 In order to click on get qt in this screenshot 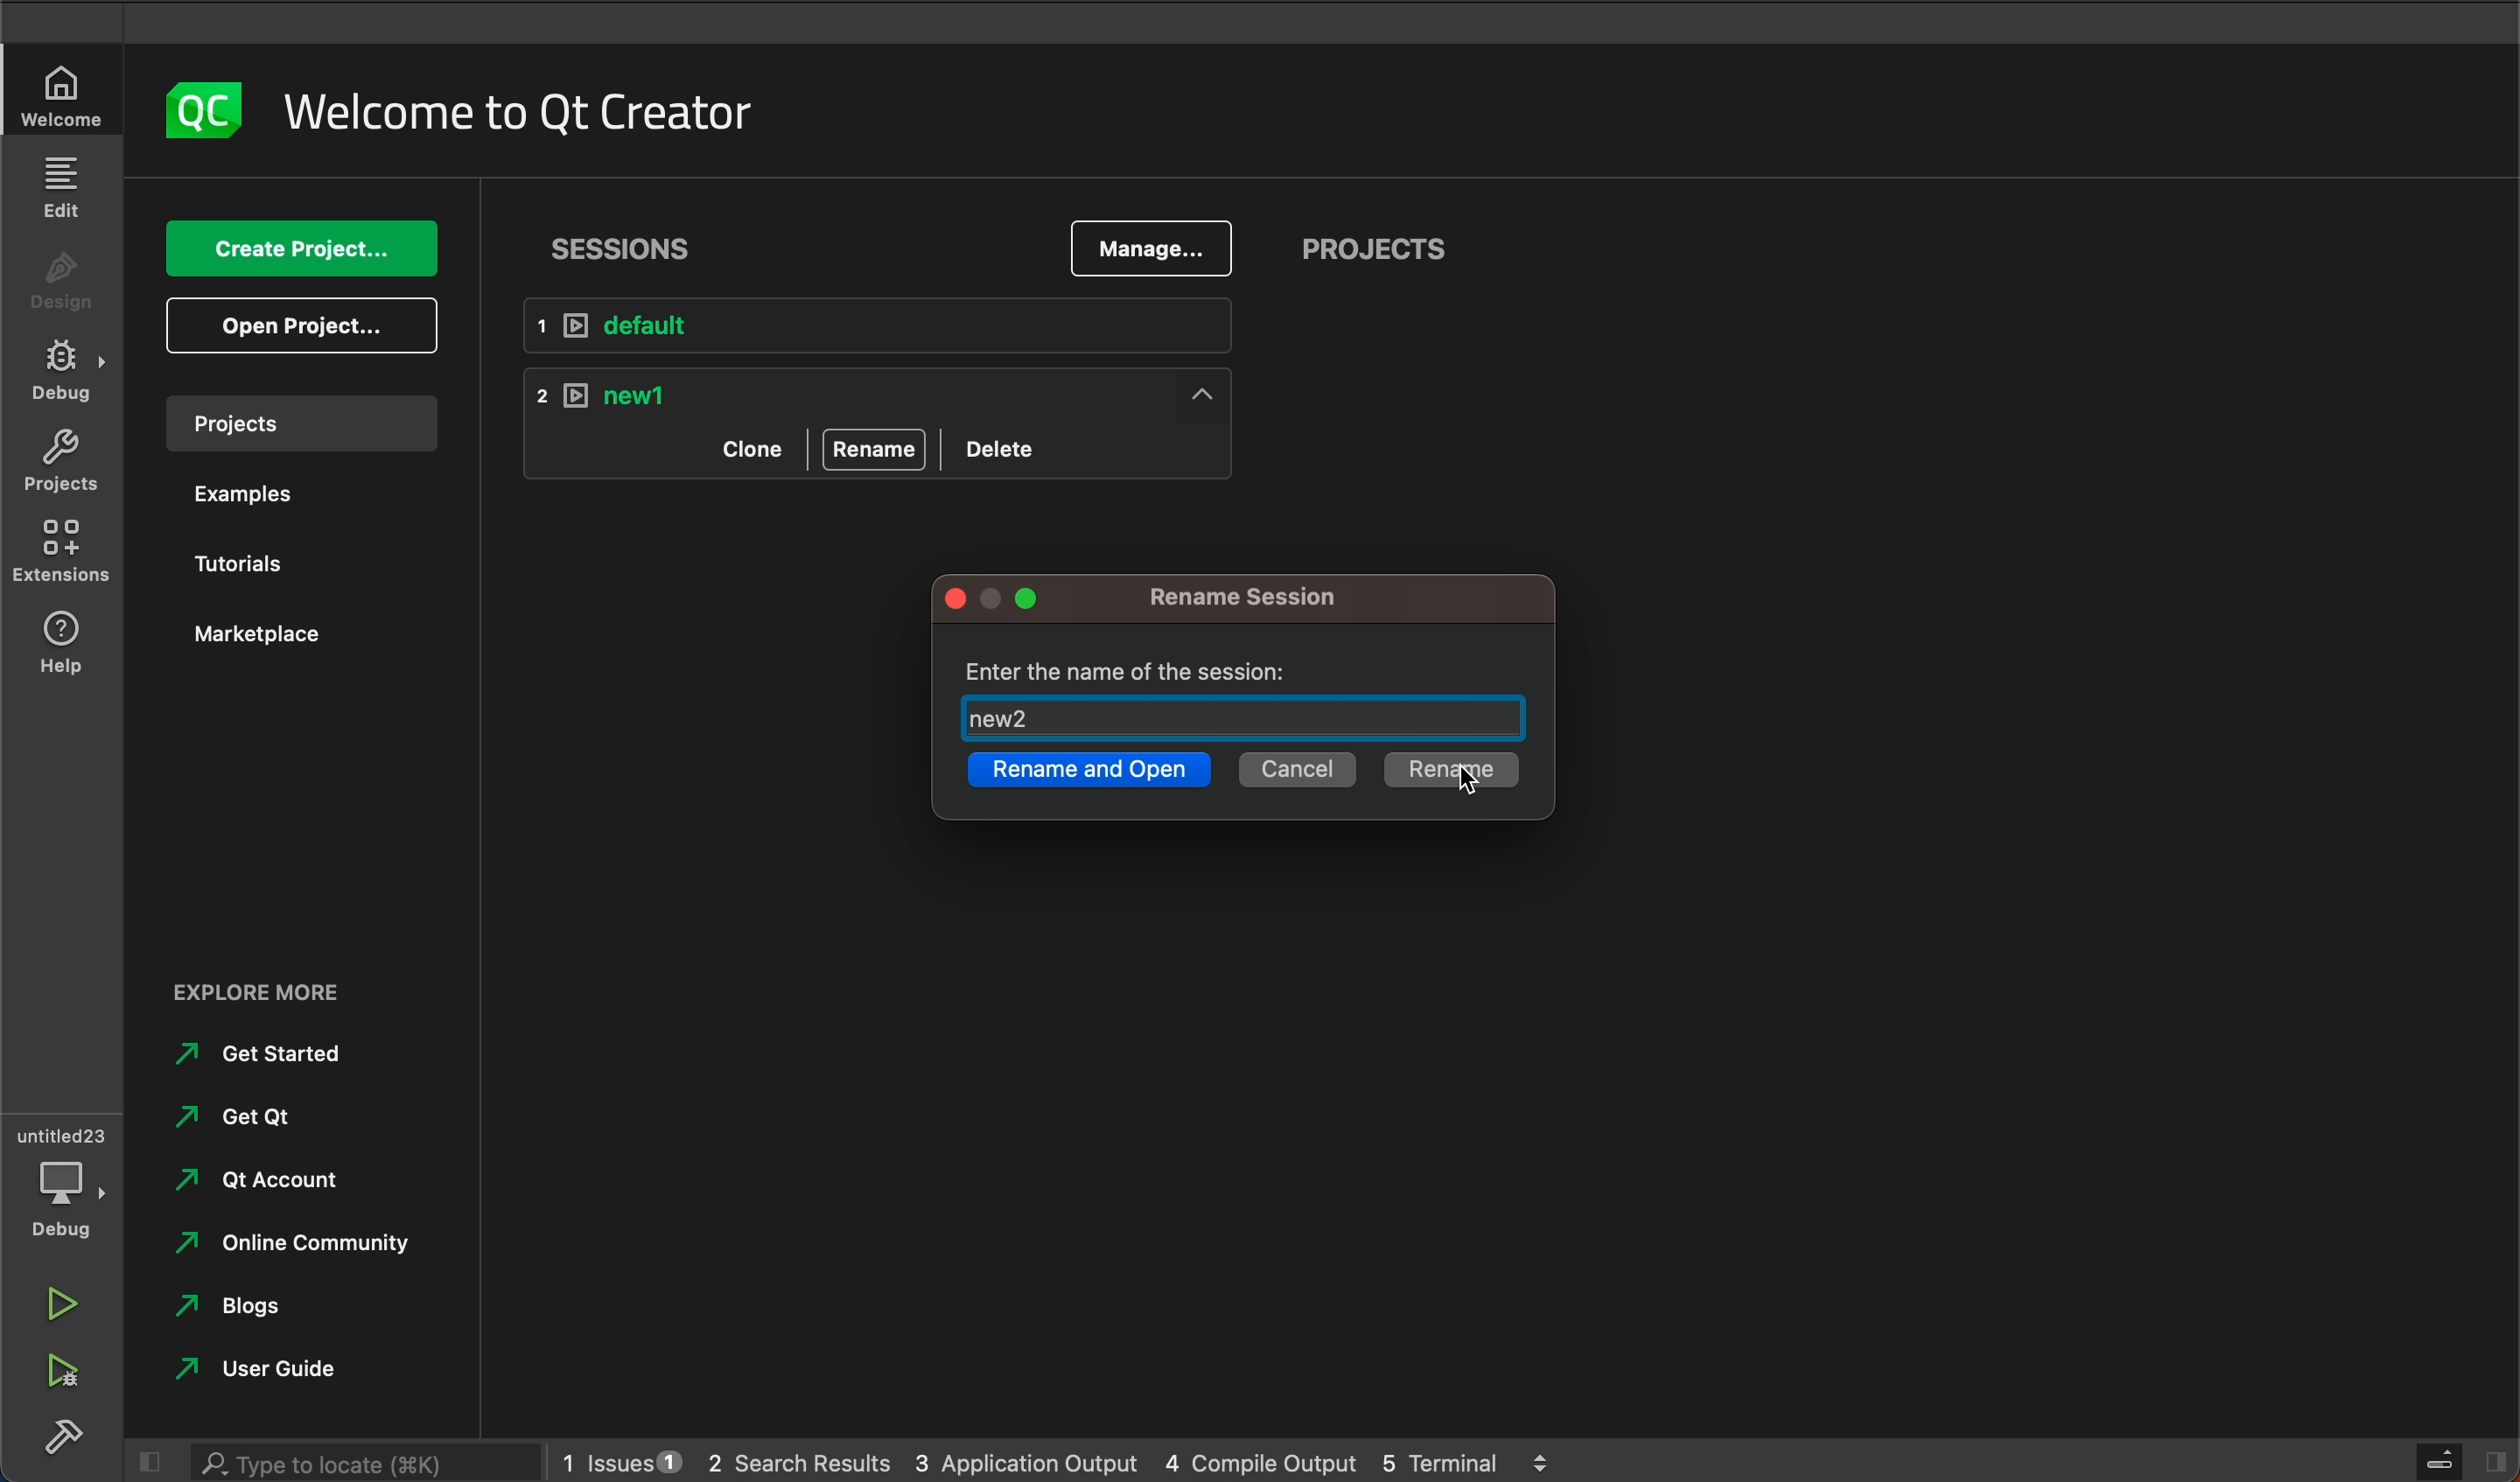, I will do `click(254, 1115)`.